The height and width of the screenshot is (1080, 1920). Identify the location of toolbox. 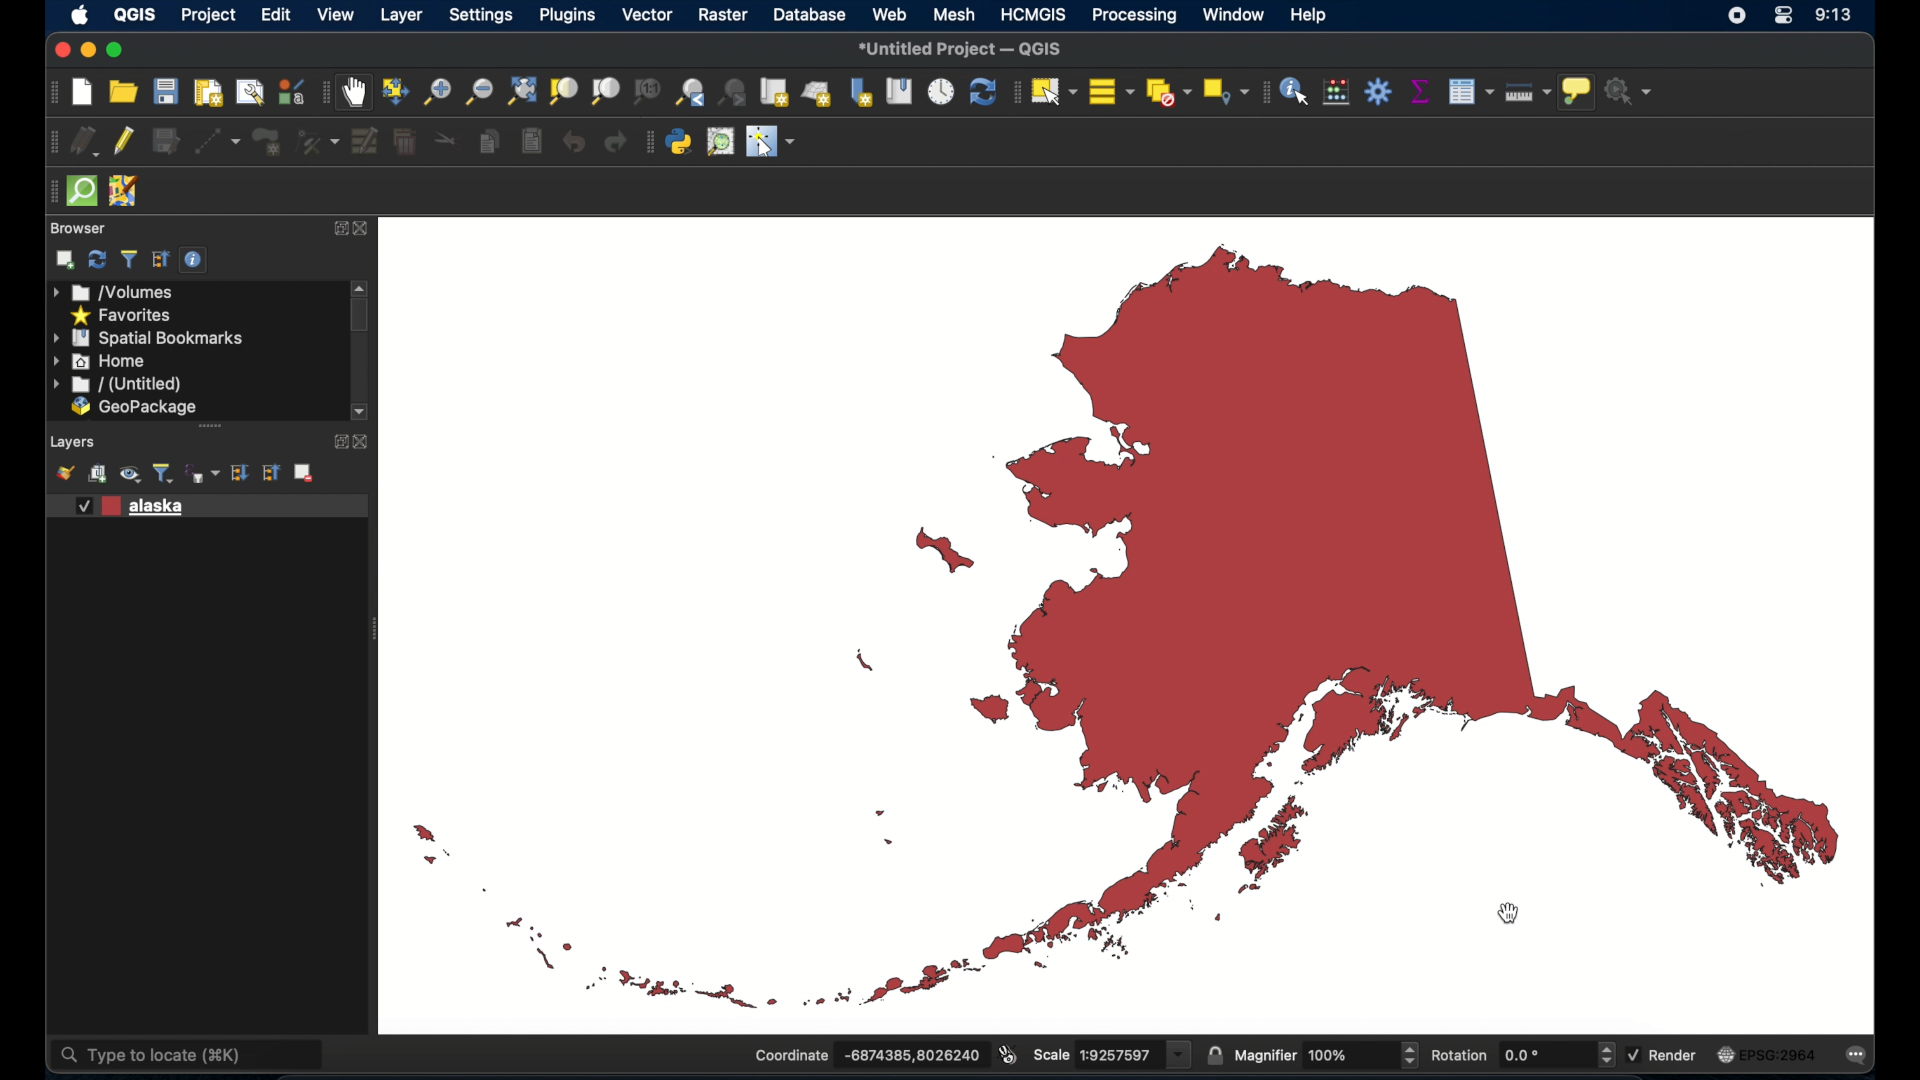
(1378, 89).